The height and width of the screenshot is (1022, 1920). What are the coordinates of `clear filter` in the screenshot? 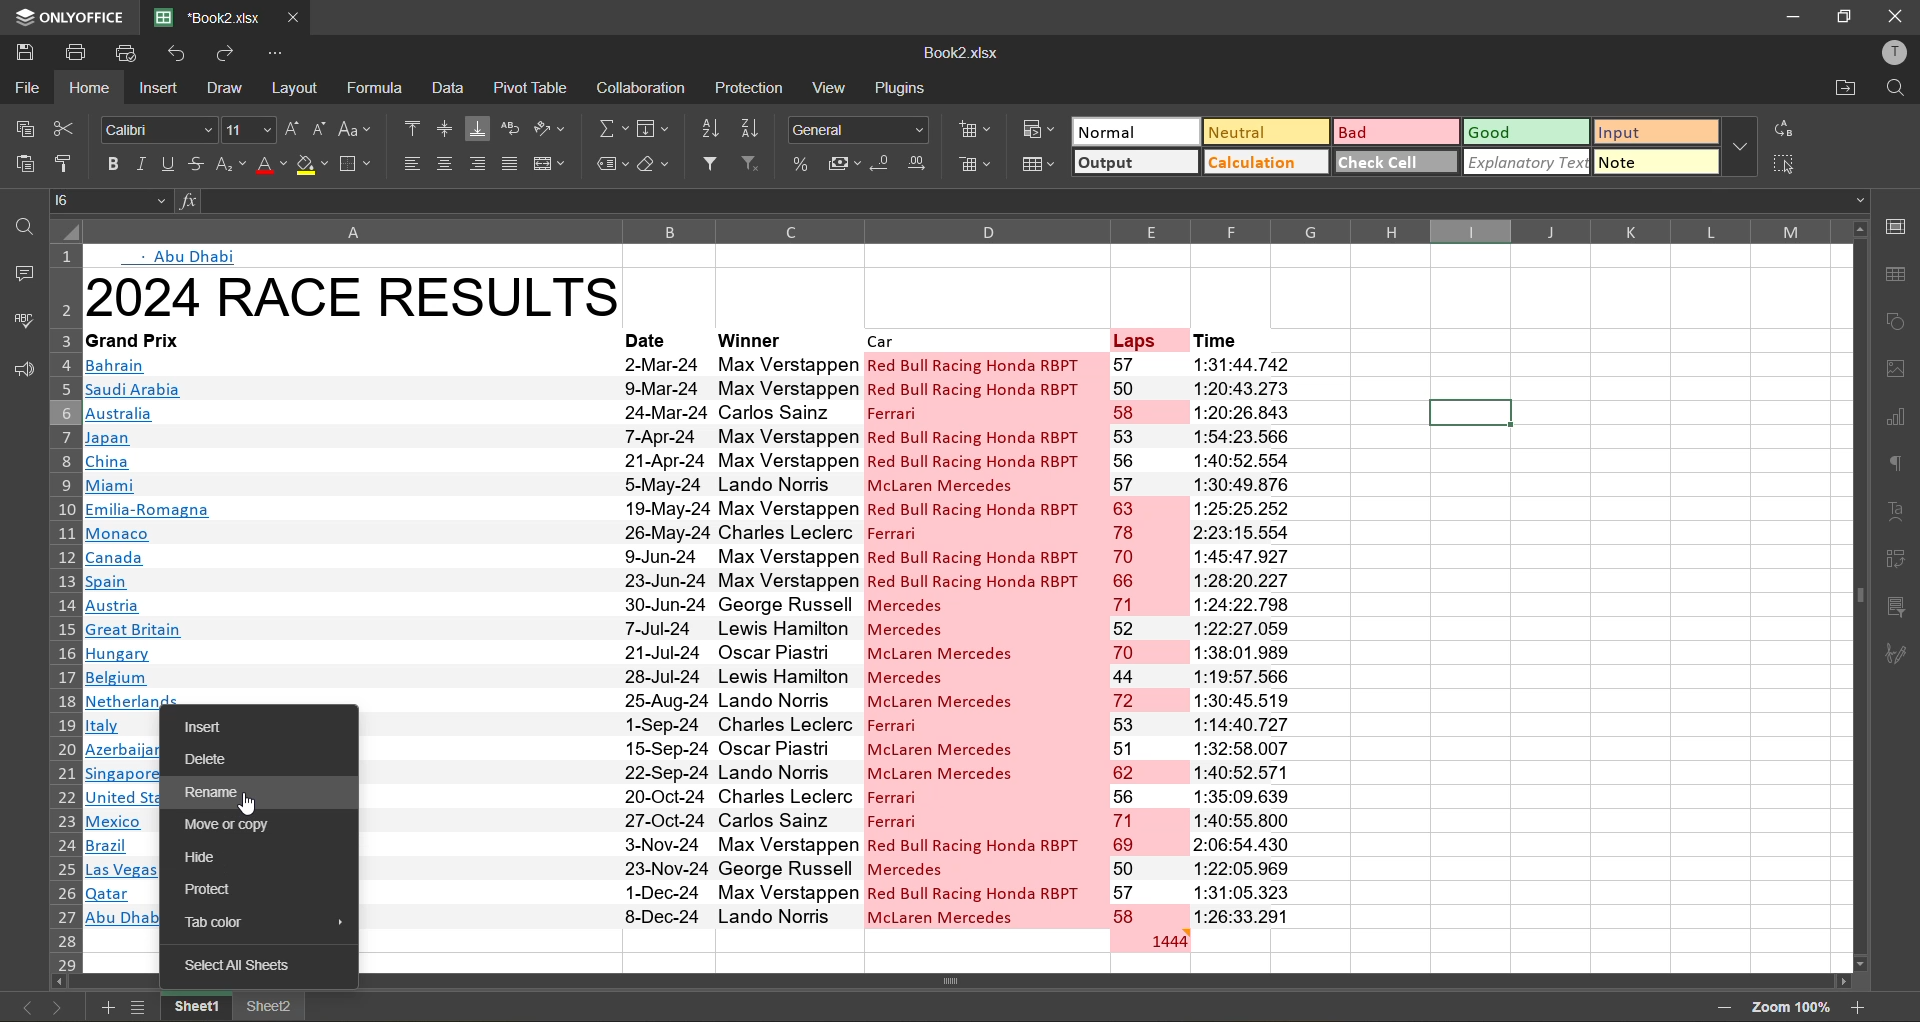 It's located at (752, 165).